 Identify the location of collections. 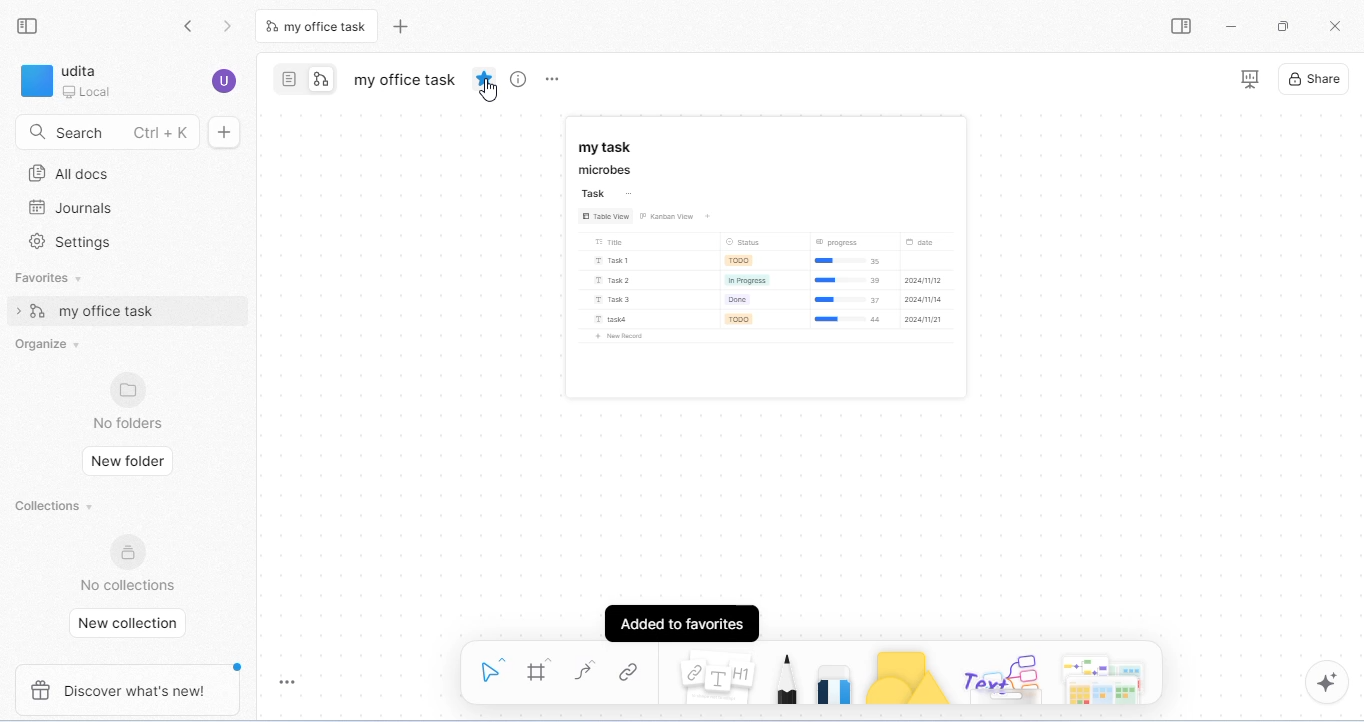
(51, 504).